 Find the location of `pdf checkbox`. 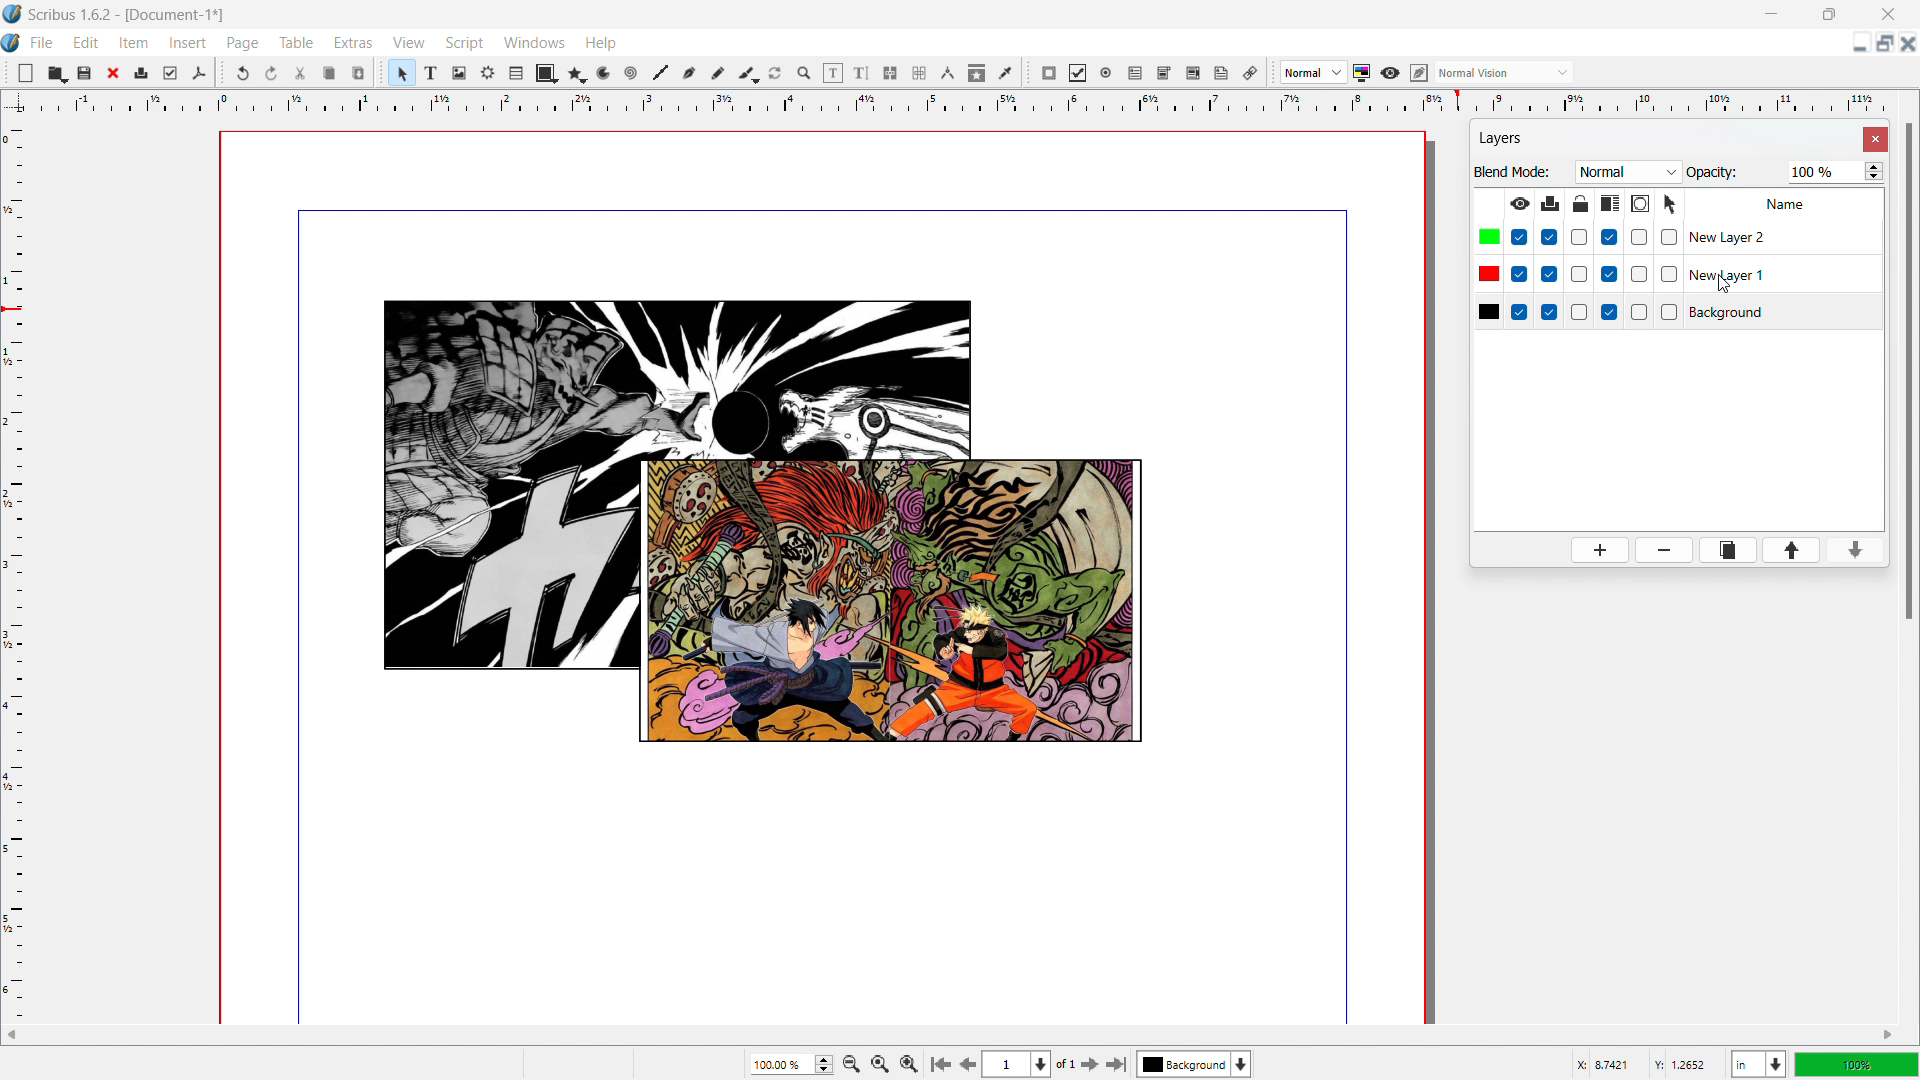

pdf checkbox is located at coordinates (1078, 73).